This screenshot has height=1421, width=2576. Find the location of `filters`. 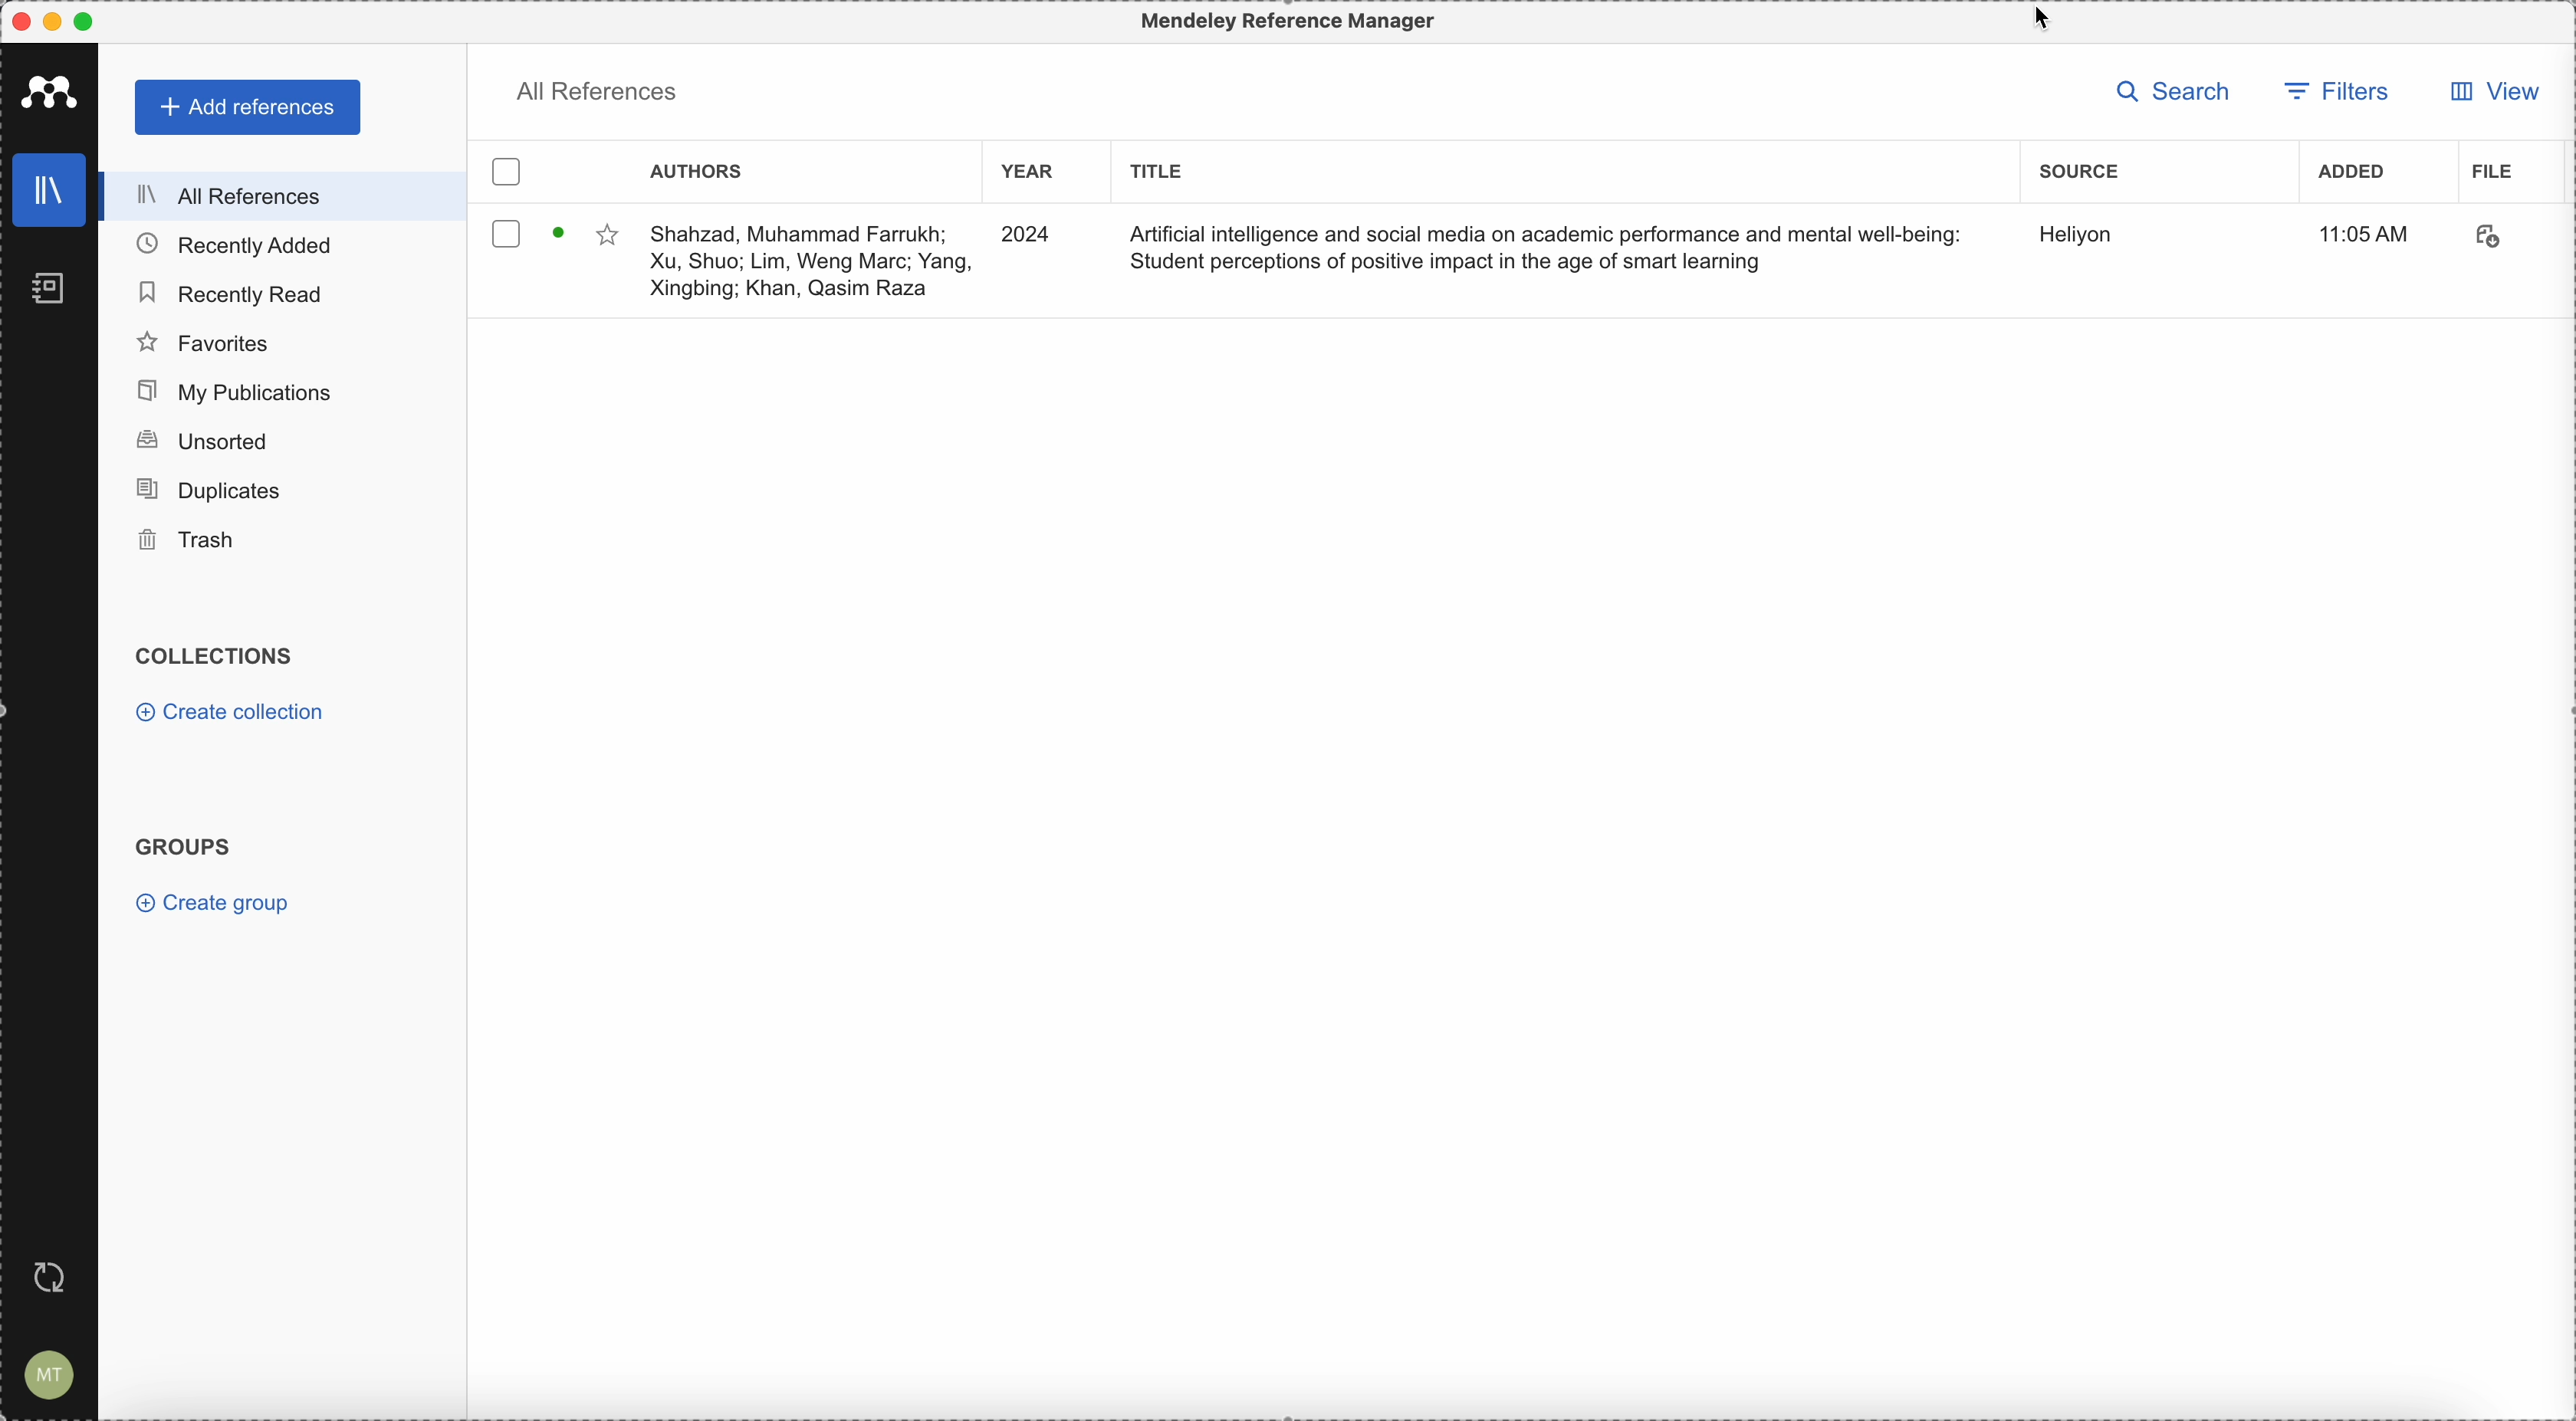

filters is located at coordinates (2340, 91).